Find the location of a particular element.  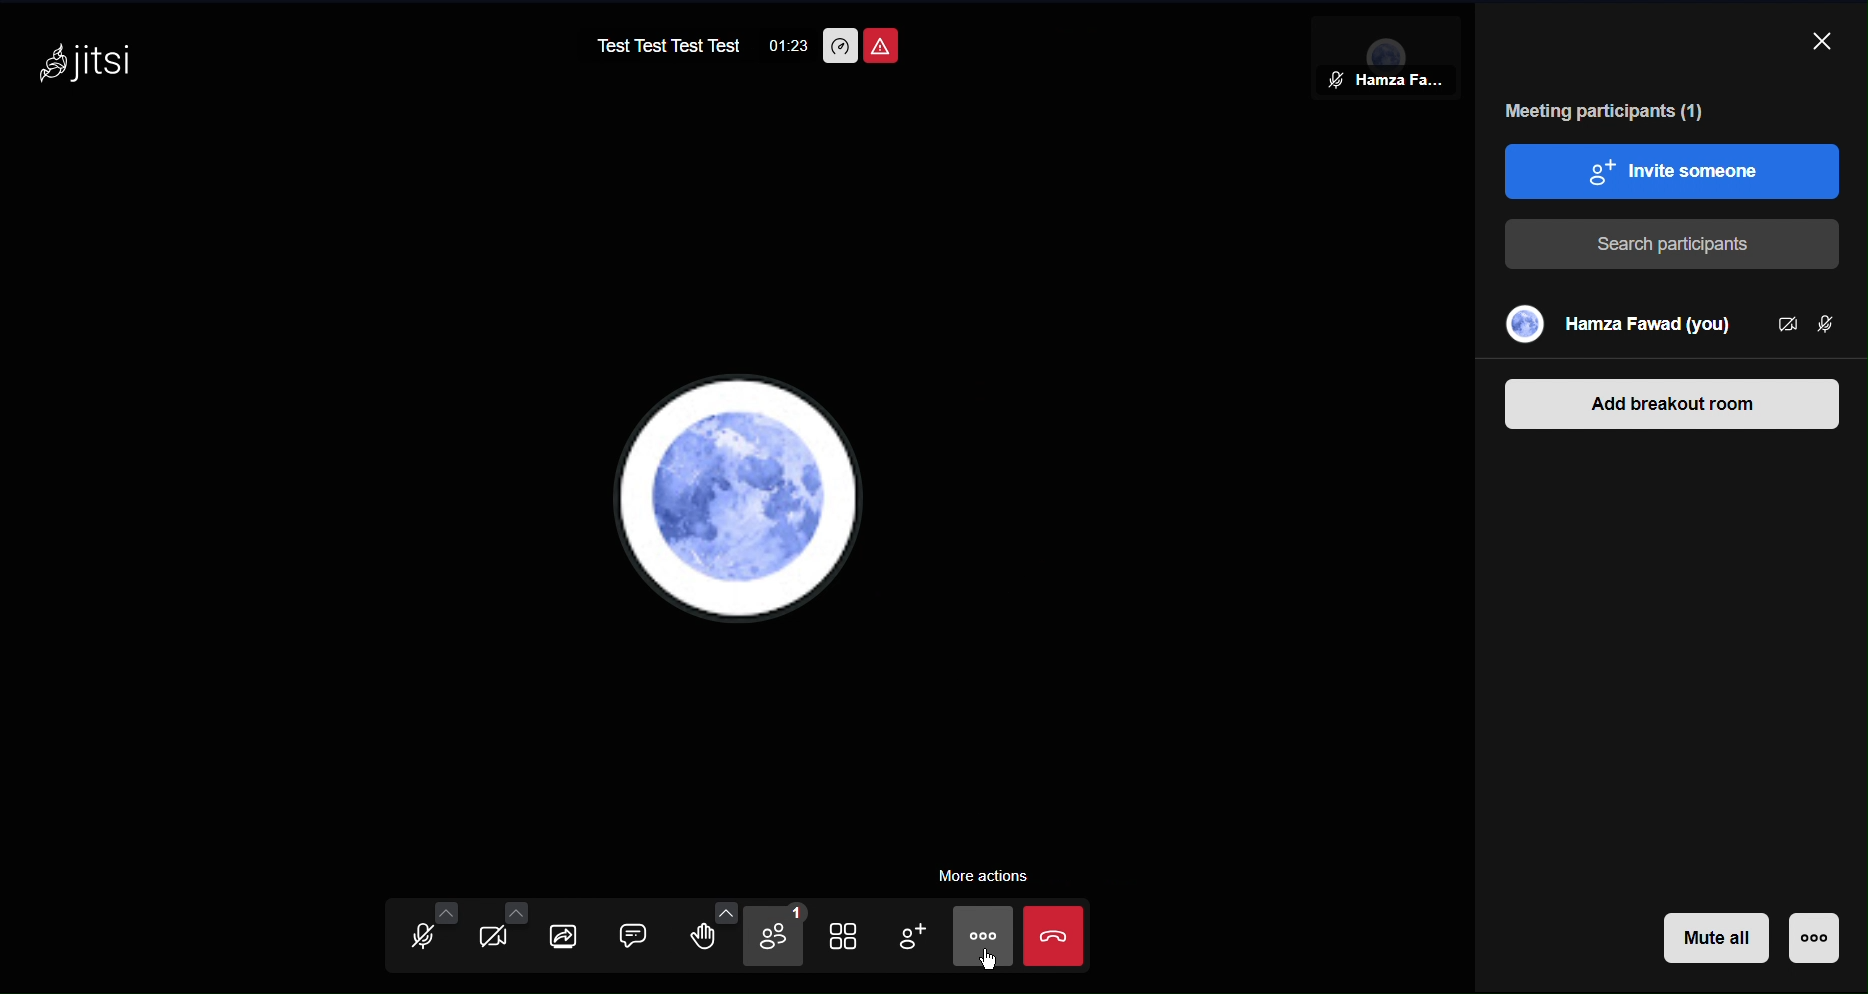

Jitsi is located at coordinates (86, 67).